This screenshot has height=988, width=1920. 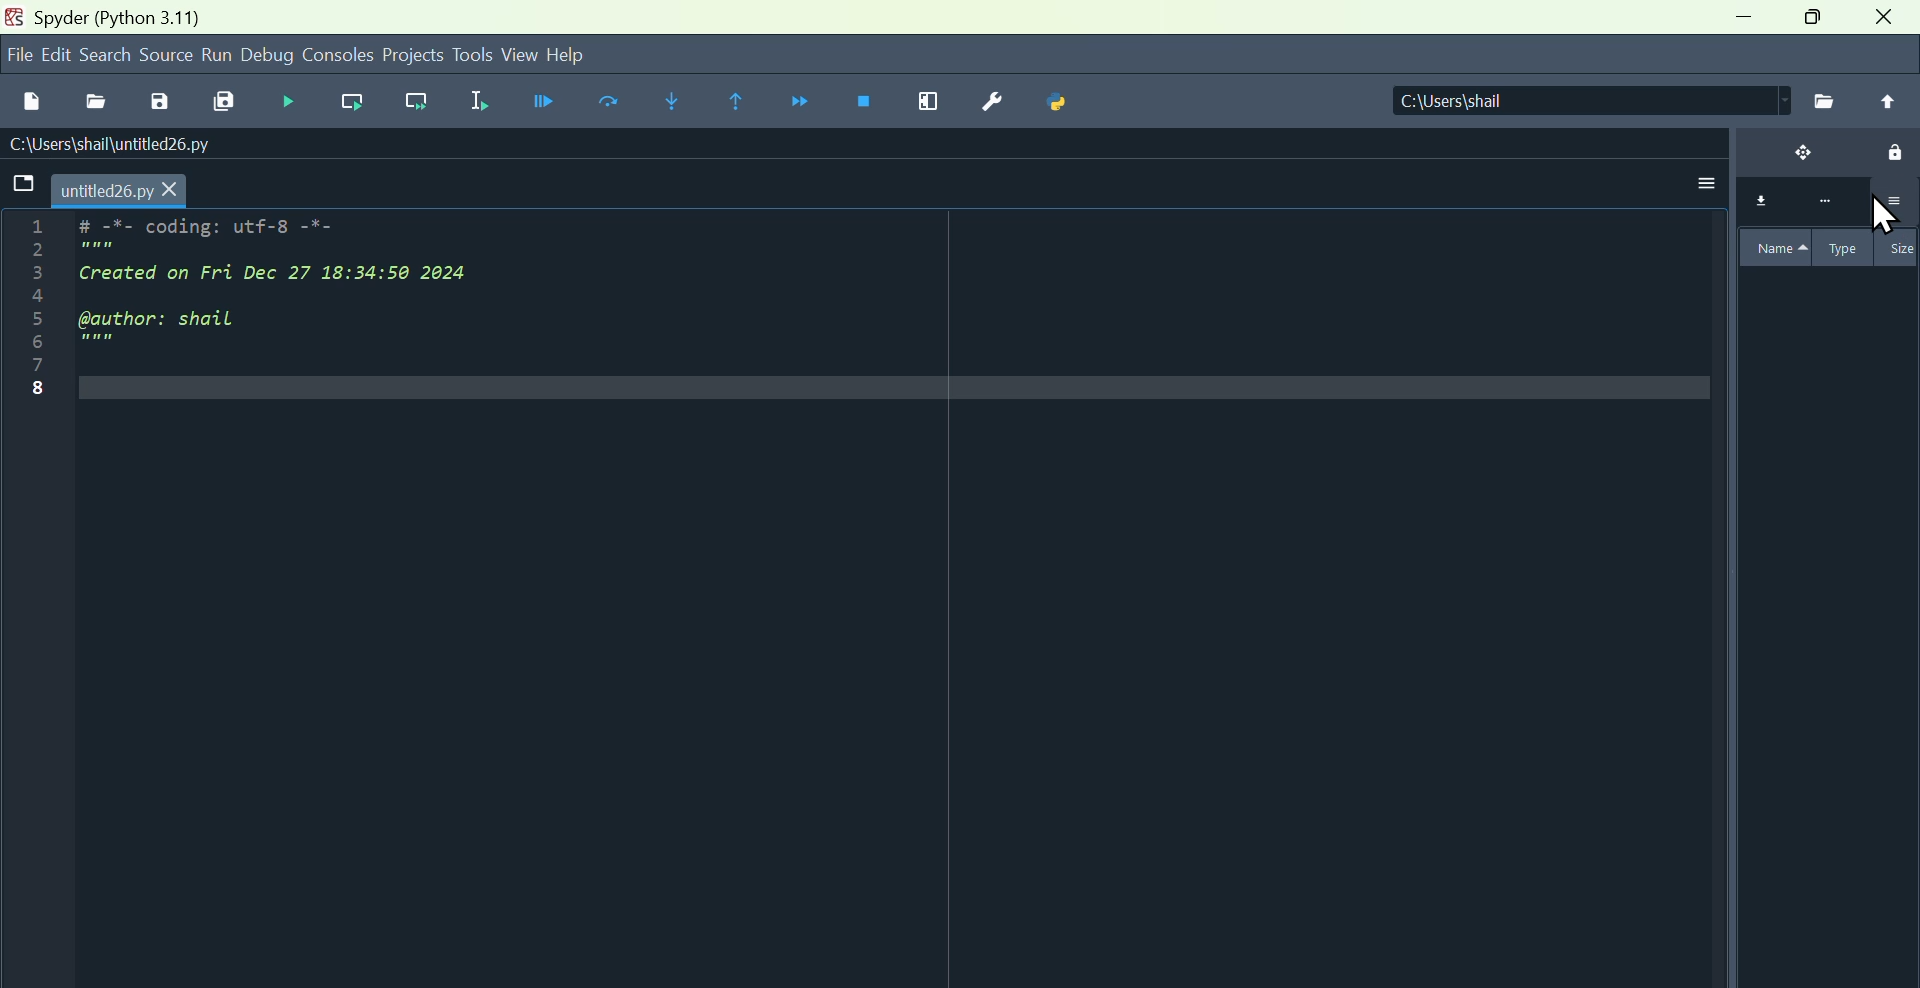 What do you see at coordinates (55, 54) in the screenshot?
I see `` at bounding box center [55, 54].